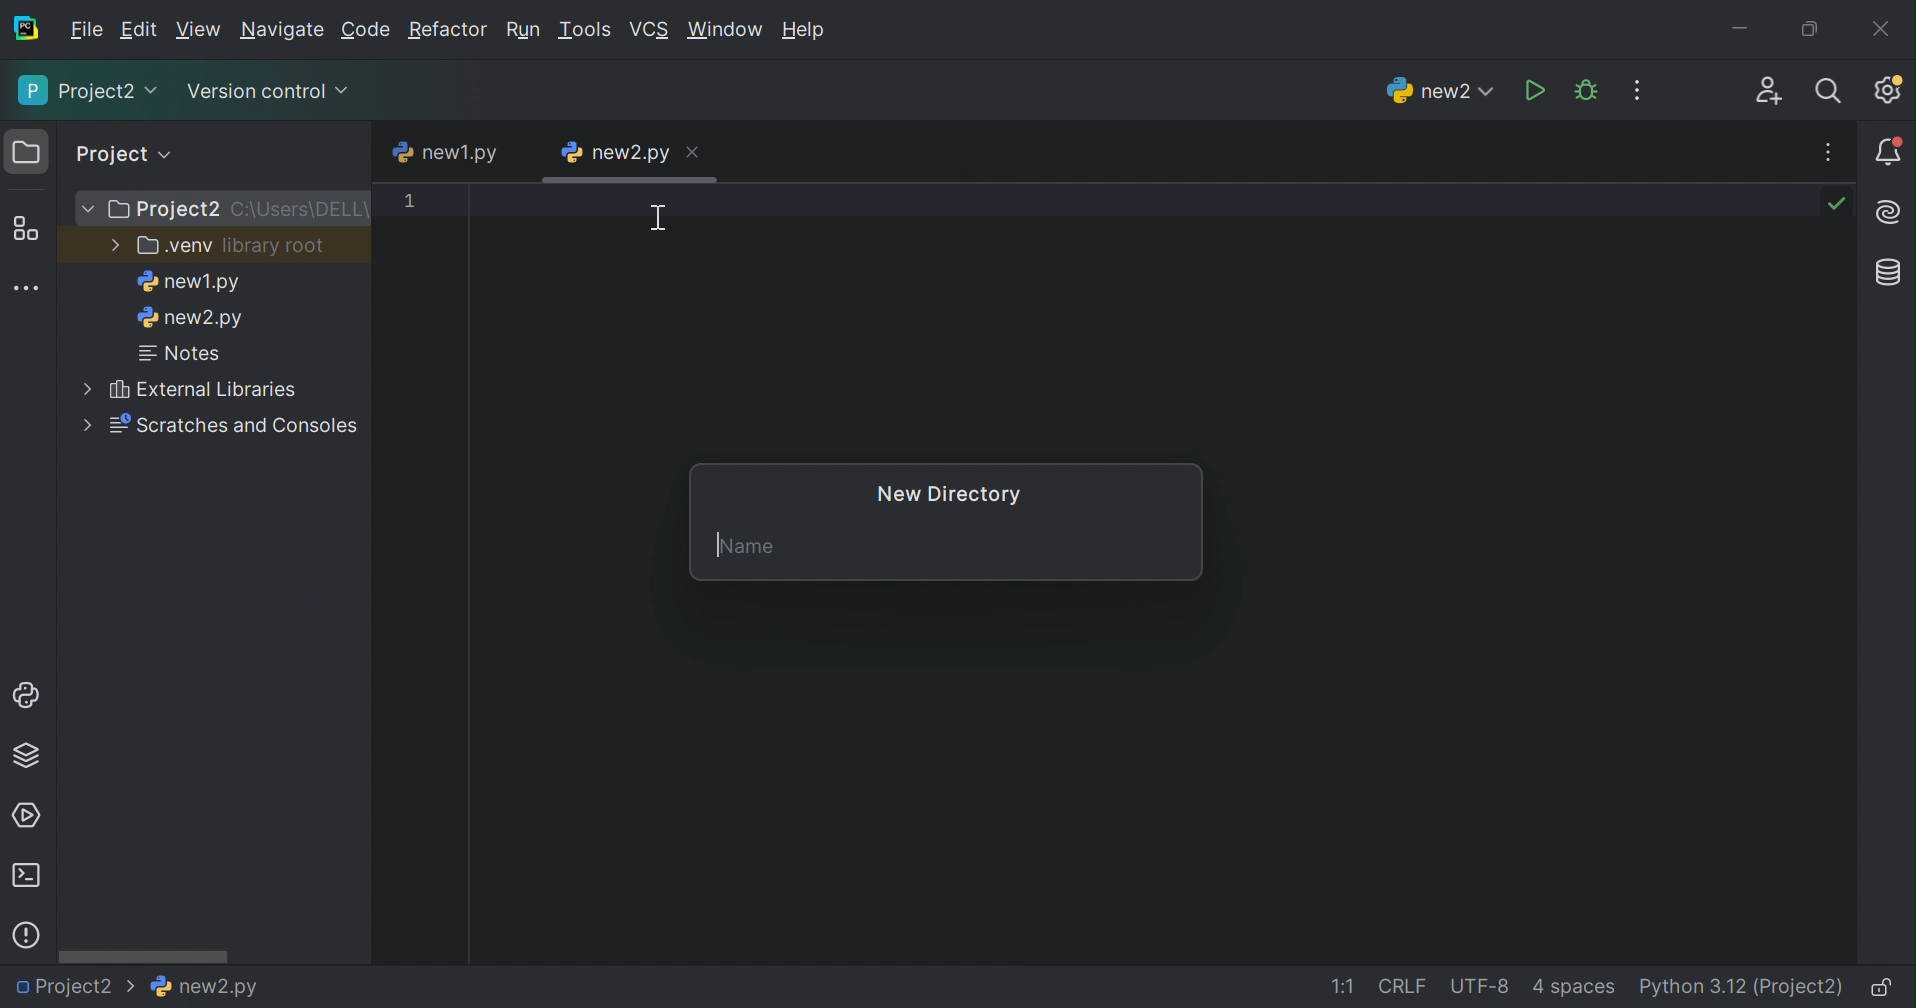  Describe the element at coordinates (1836, 92) in the screenshot. I see `Search everywhere` at that location.